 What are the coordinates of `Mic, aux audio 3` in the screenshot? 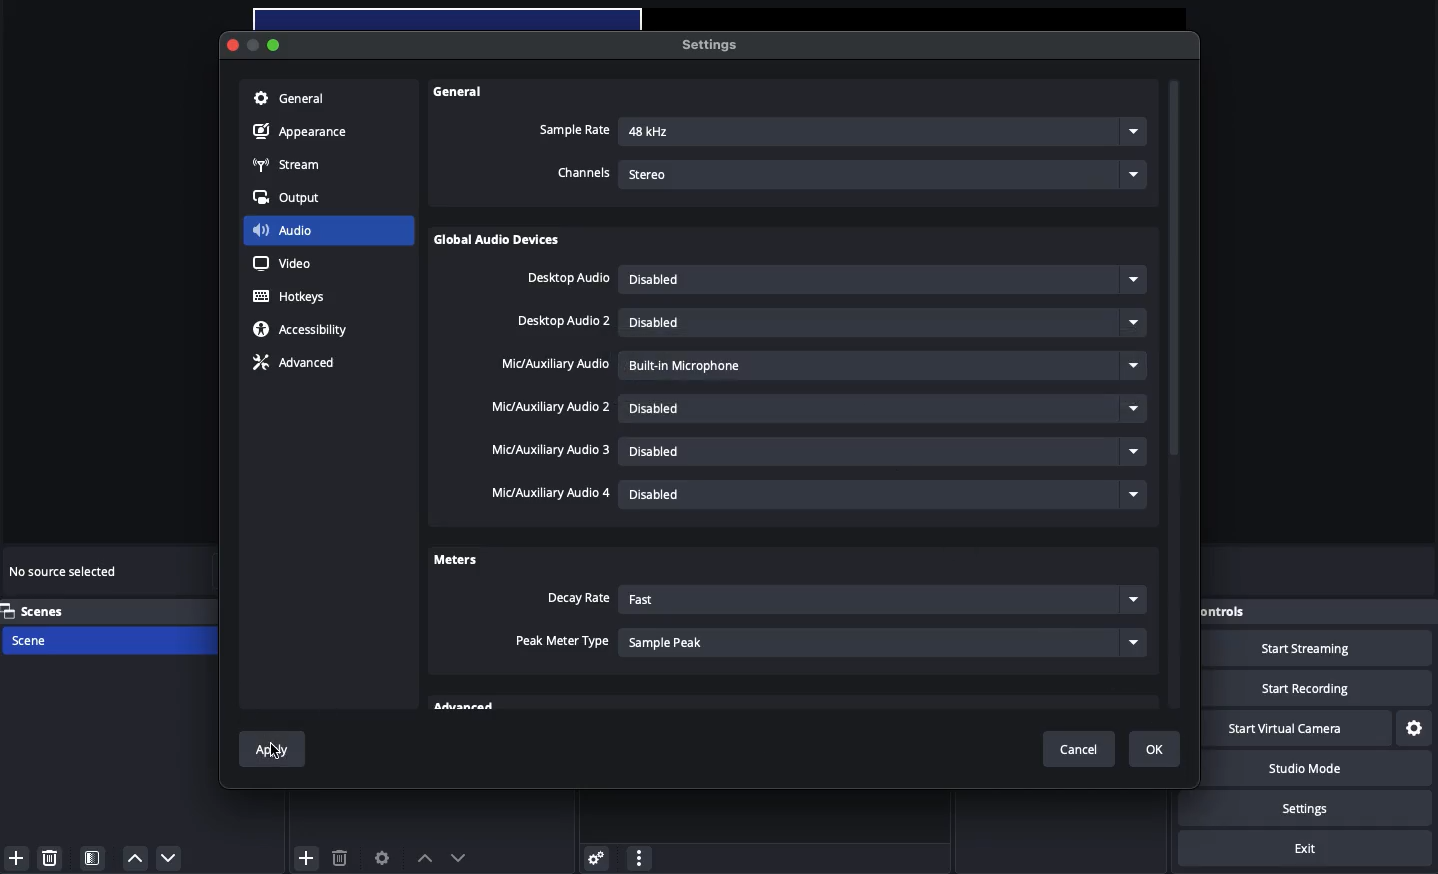 It's located at (552, 451).